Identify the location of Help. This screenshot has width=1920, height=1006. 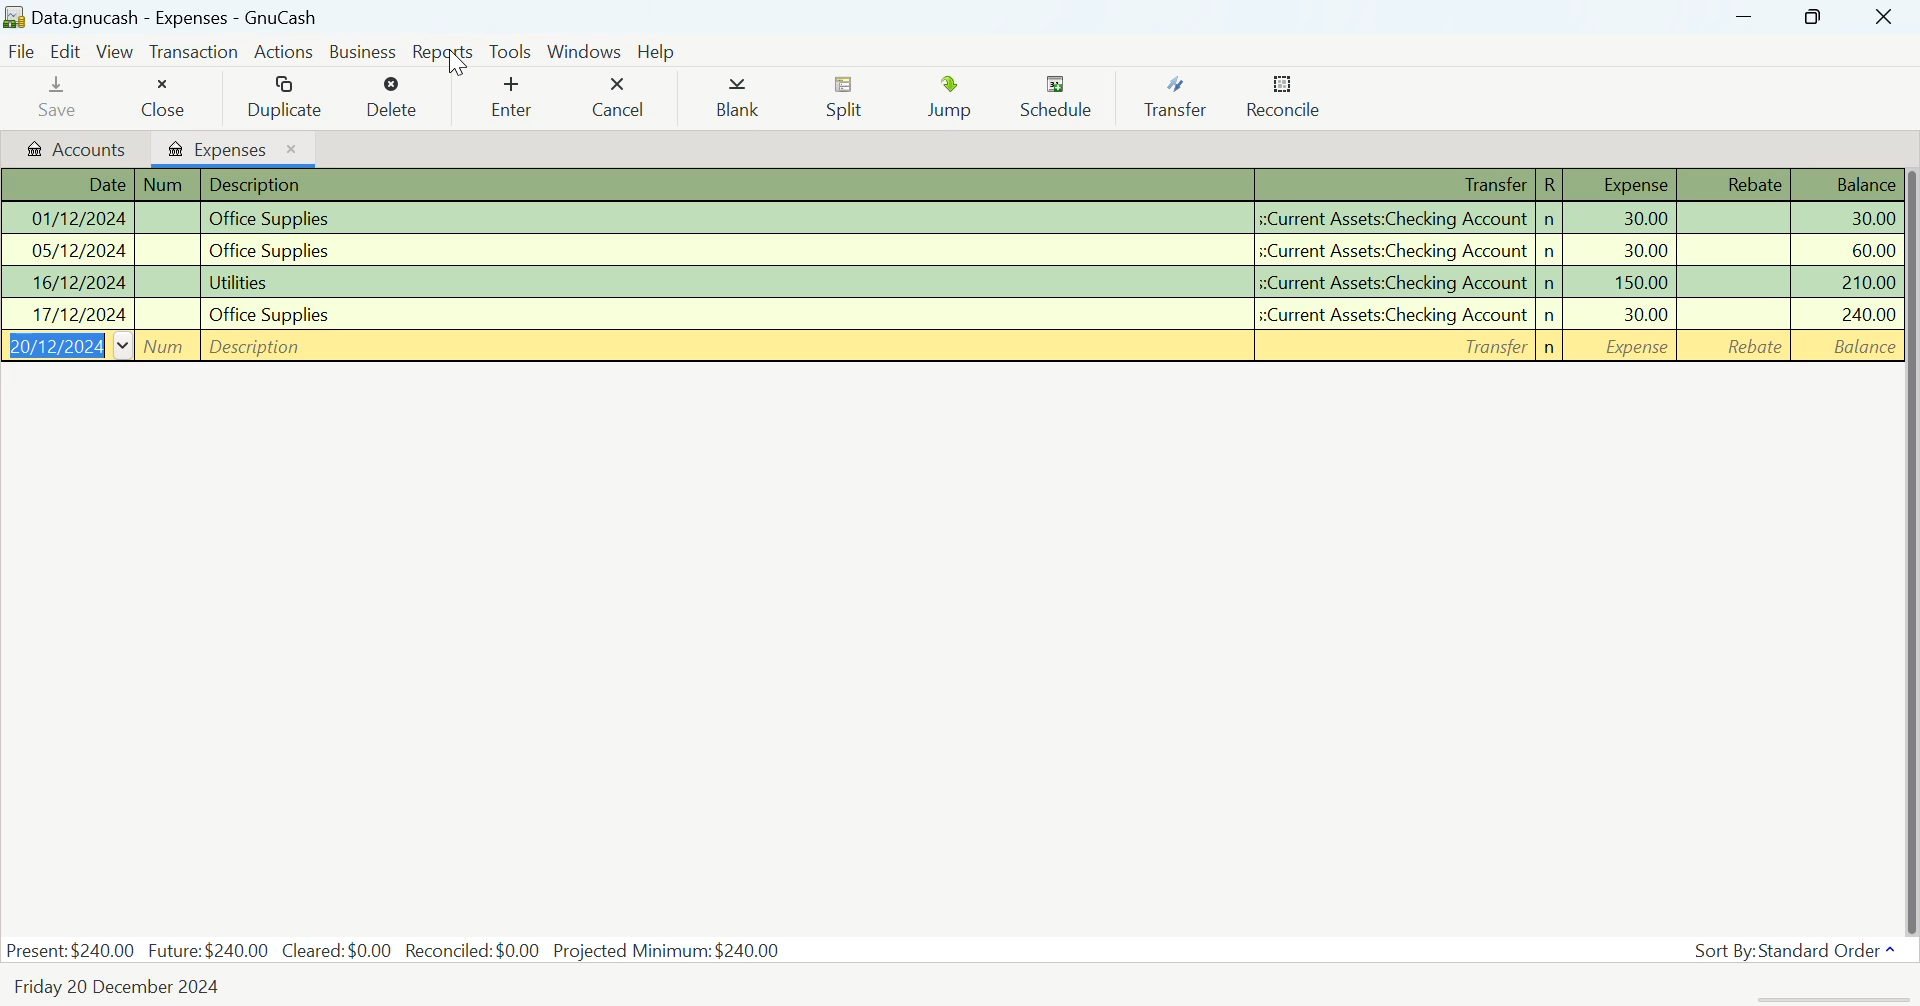
(658, 50).